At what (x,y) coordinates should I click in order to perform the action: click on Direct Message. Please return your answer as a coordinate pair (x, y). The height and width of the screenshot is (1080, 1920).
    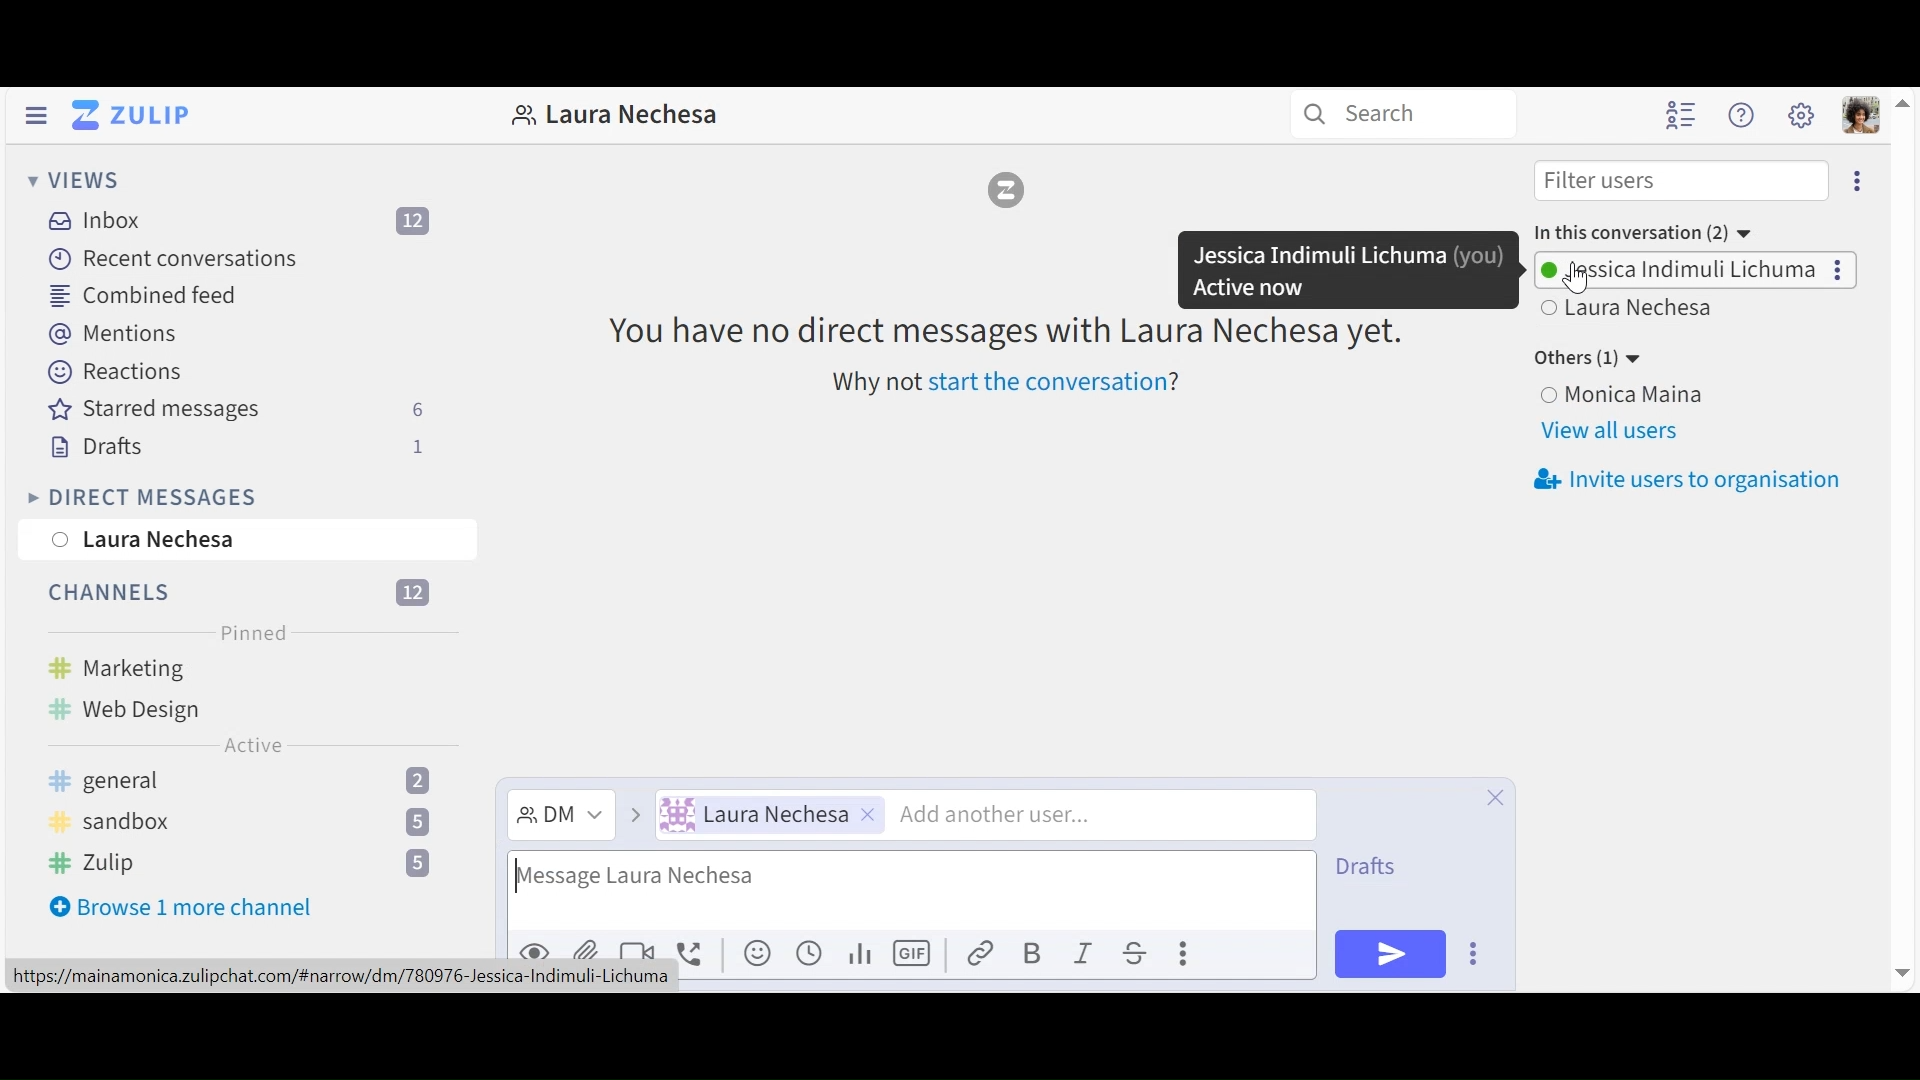
    Looking at the image, I should click on (561, 816).